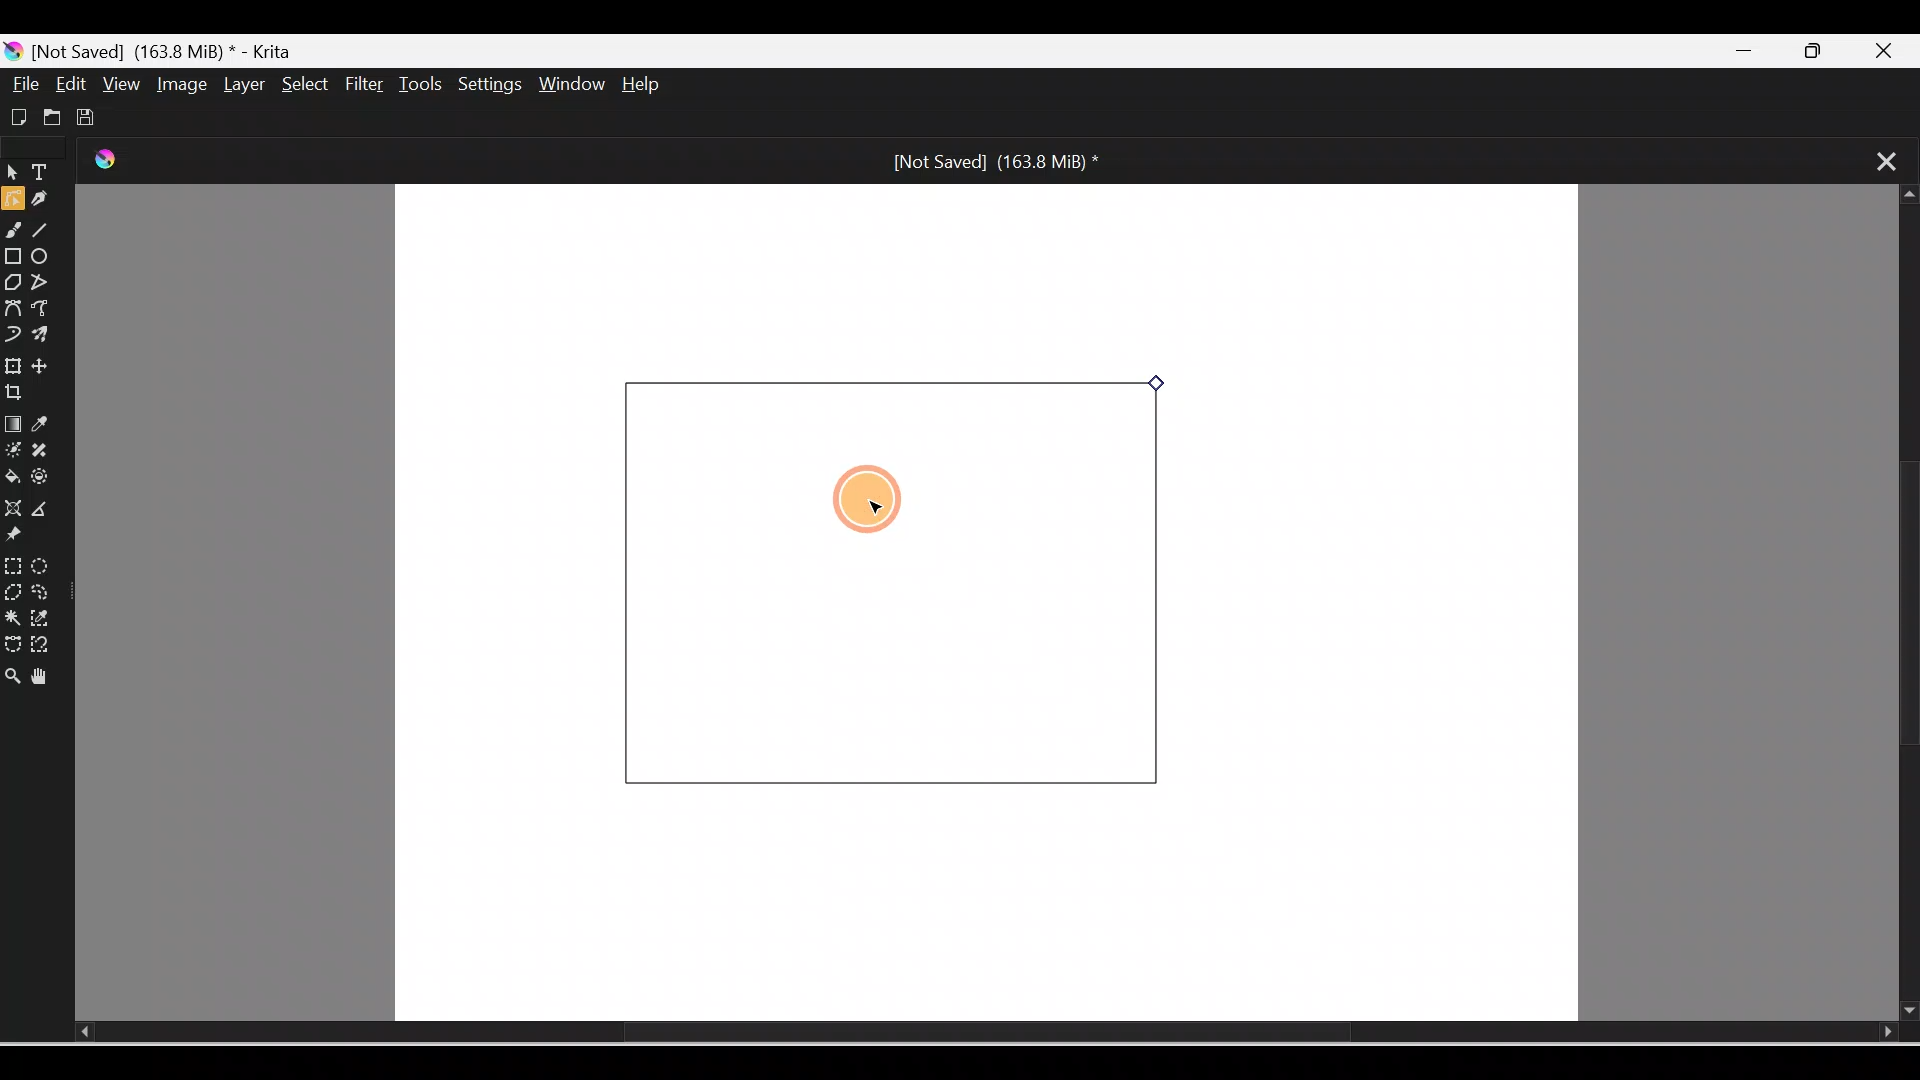 The image size is (1920, 1080). Describe the element at coordinates (1876, 159) in the screenshot. I see `Close tab` at that location.